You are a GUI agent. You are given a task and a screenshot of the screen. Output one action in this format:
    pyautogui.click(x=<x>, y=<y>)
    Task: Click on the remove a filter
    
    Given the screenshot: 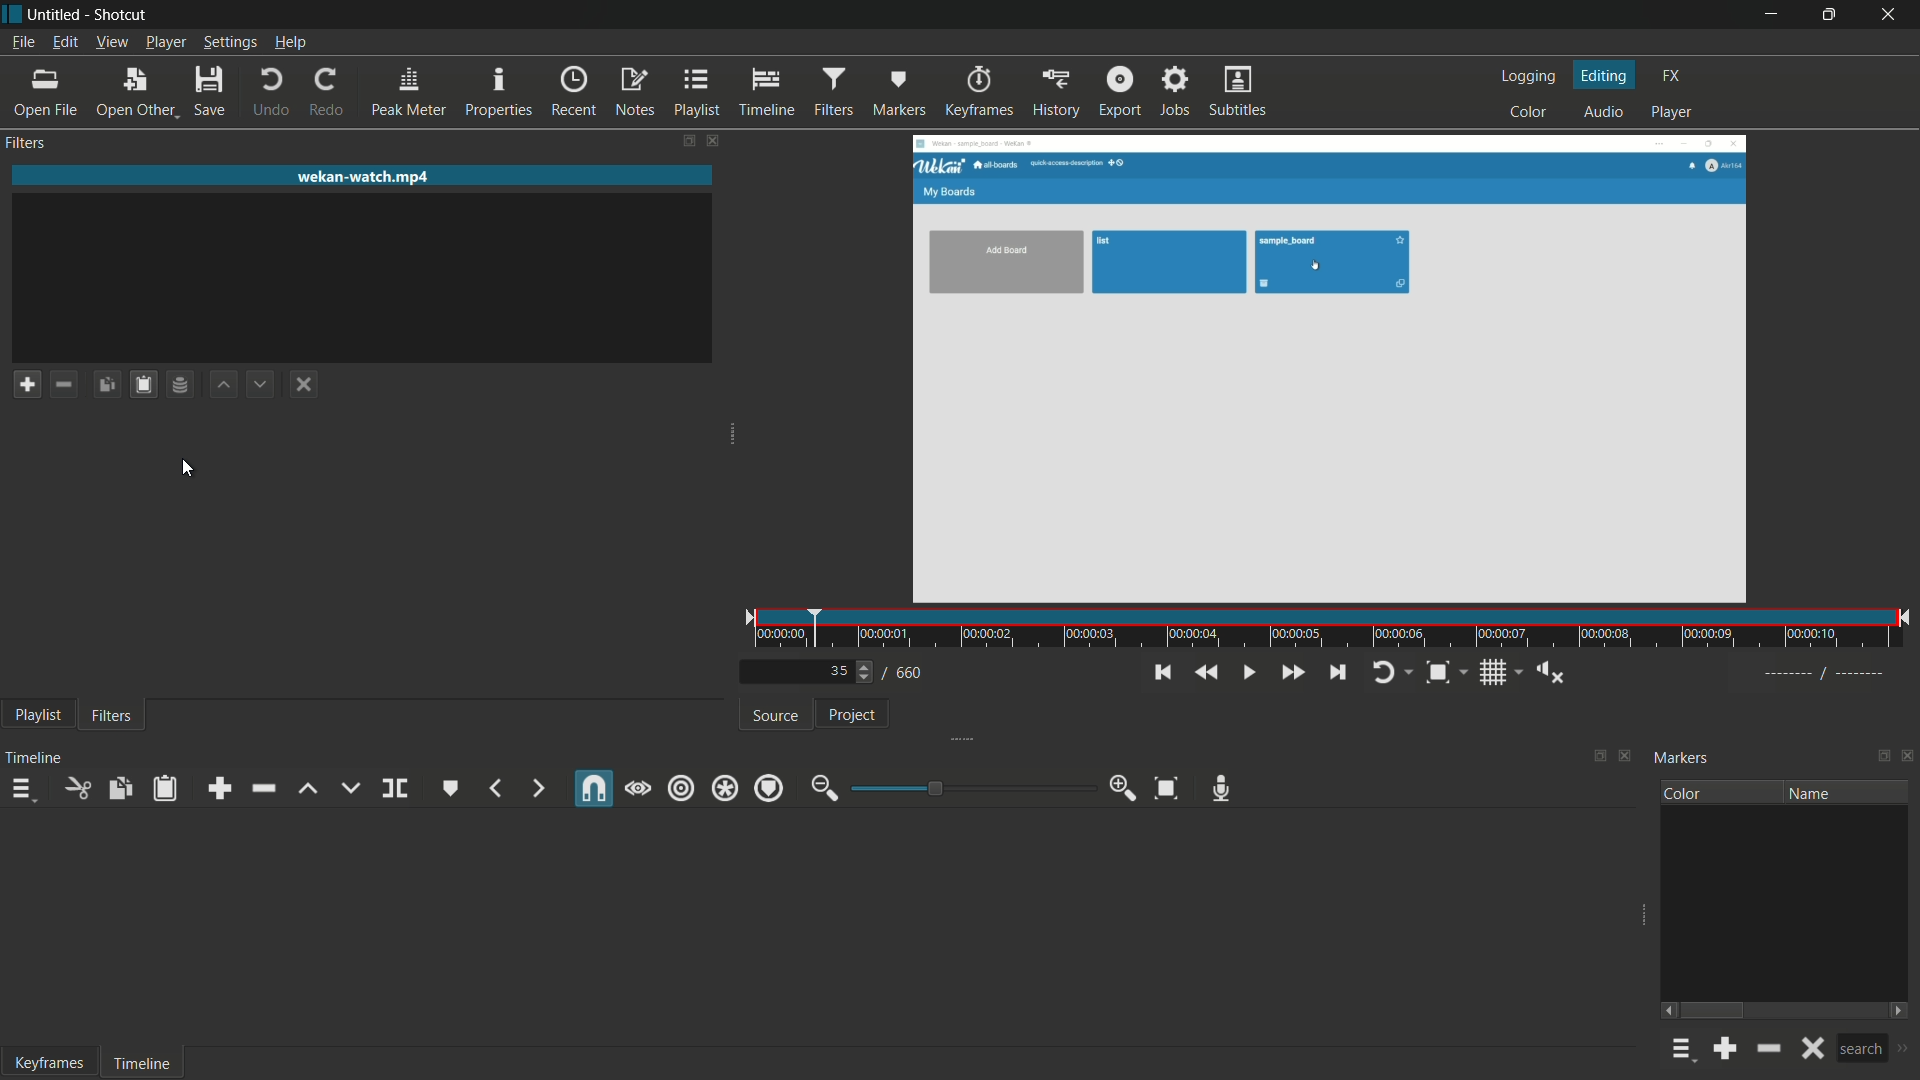 What is the action you would take?
    pyautogui.click(x=66, y=384)
    